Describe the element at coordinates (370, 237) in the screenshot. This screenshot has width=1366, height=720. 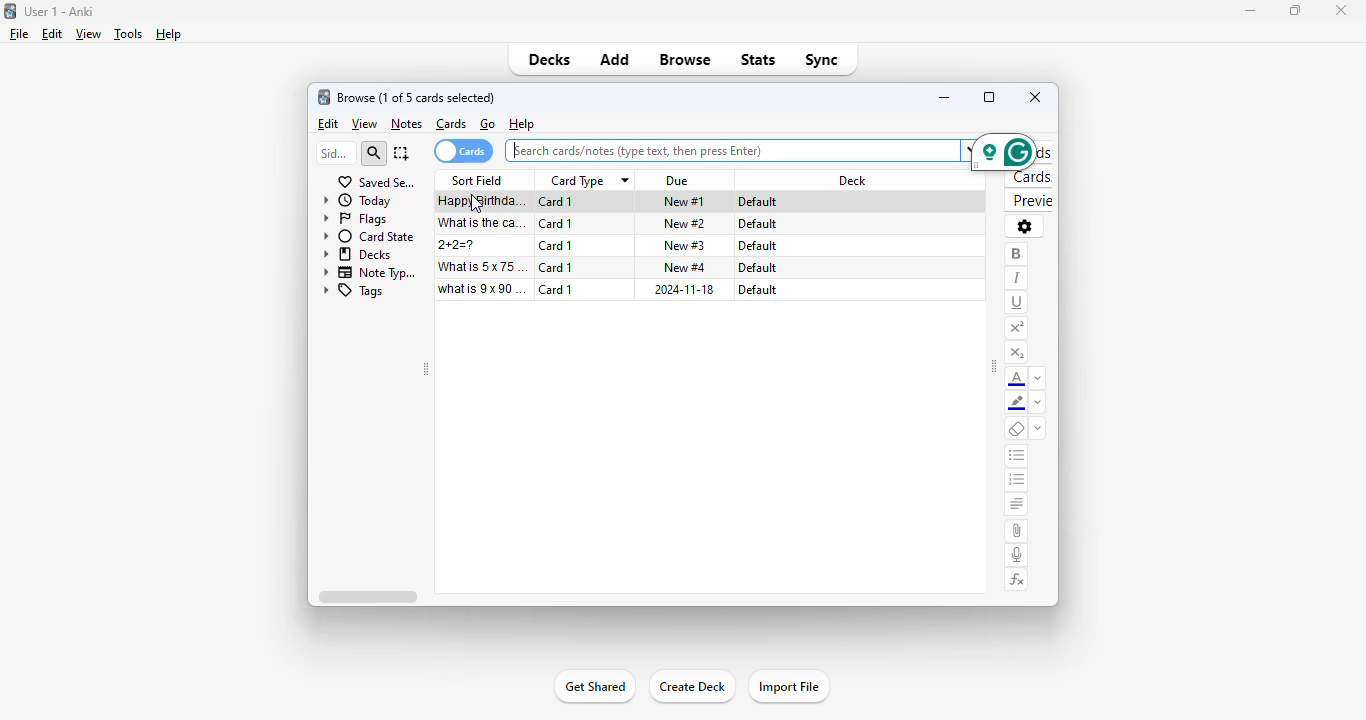
I see `card state` at that location.